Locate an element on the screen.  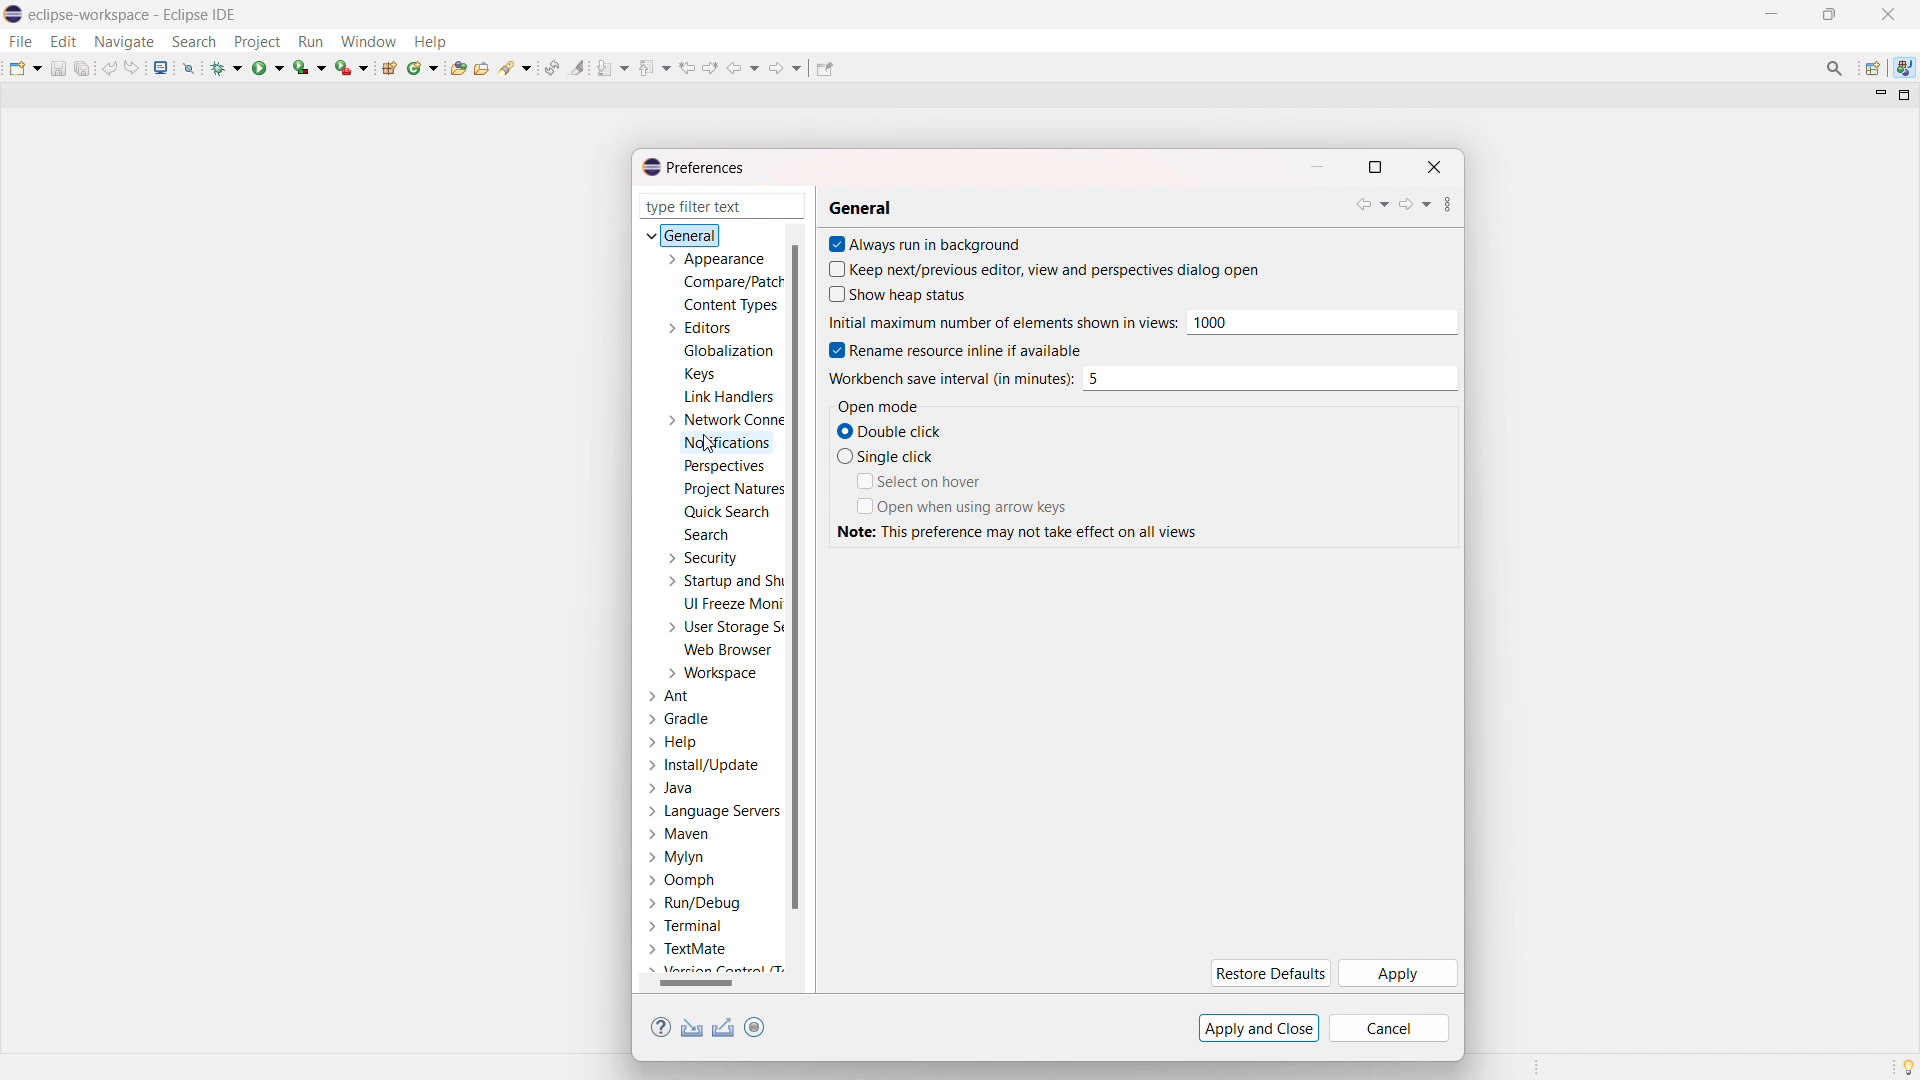
appearance is located at coordinates (714, 259).